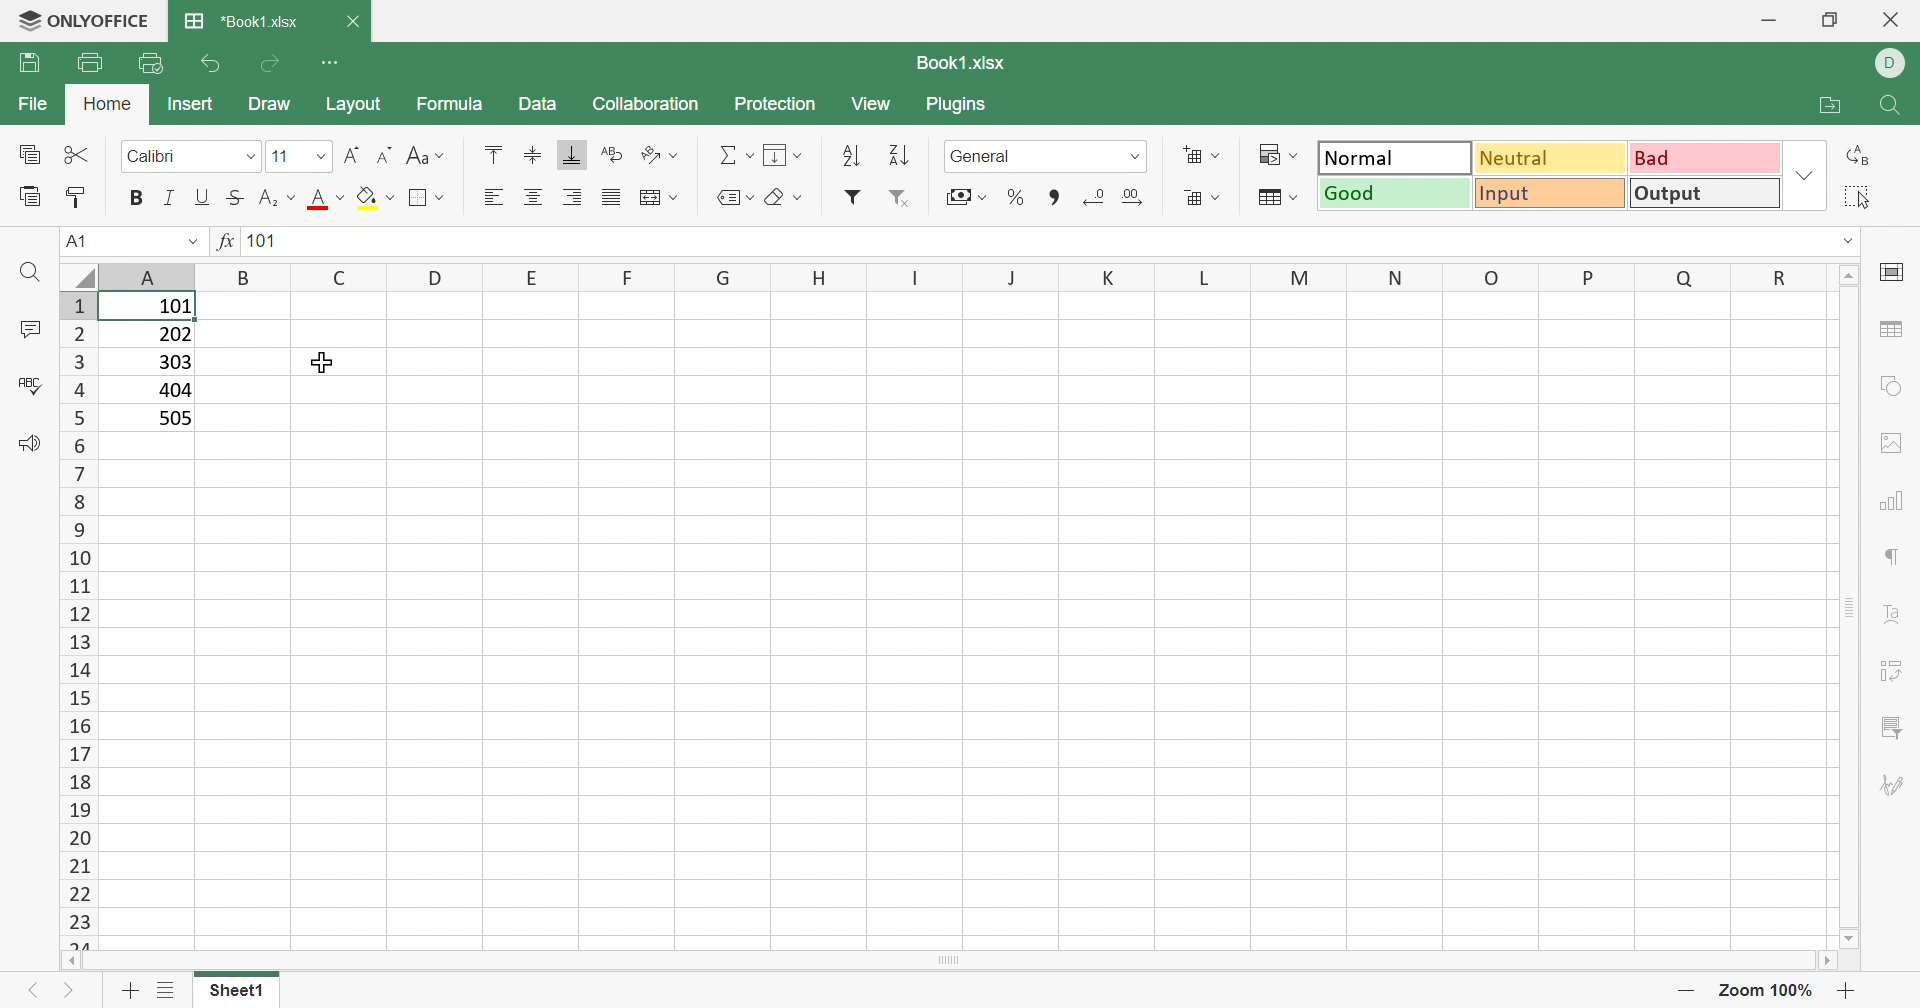 The width and height of the screenshot is (1920, 1008). What do you see at coordinates (317, 155) in the screenshot?
I see `Drop Down` at bounding box center [317, 155].